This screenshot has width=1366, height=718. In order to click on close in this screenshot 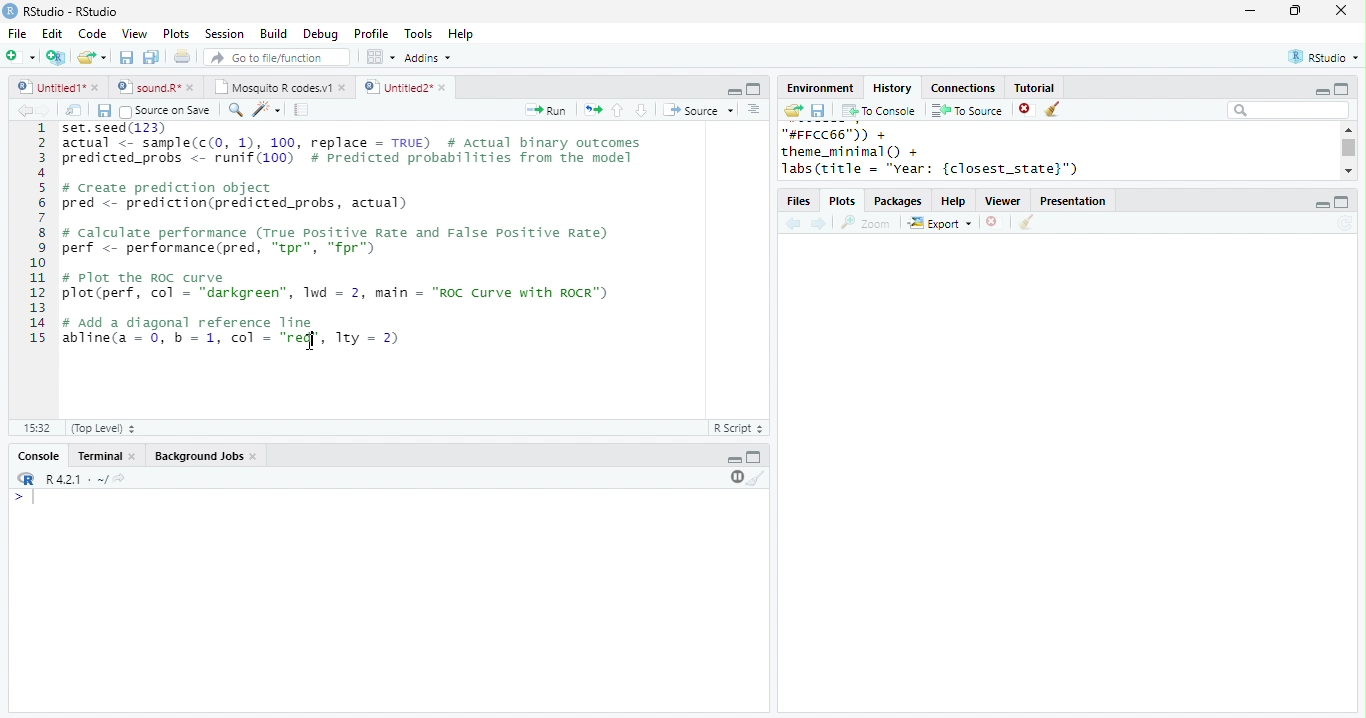, I will do `click(1342, 10)`.